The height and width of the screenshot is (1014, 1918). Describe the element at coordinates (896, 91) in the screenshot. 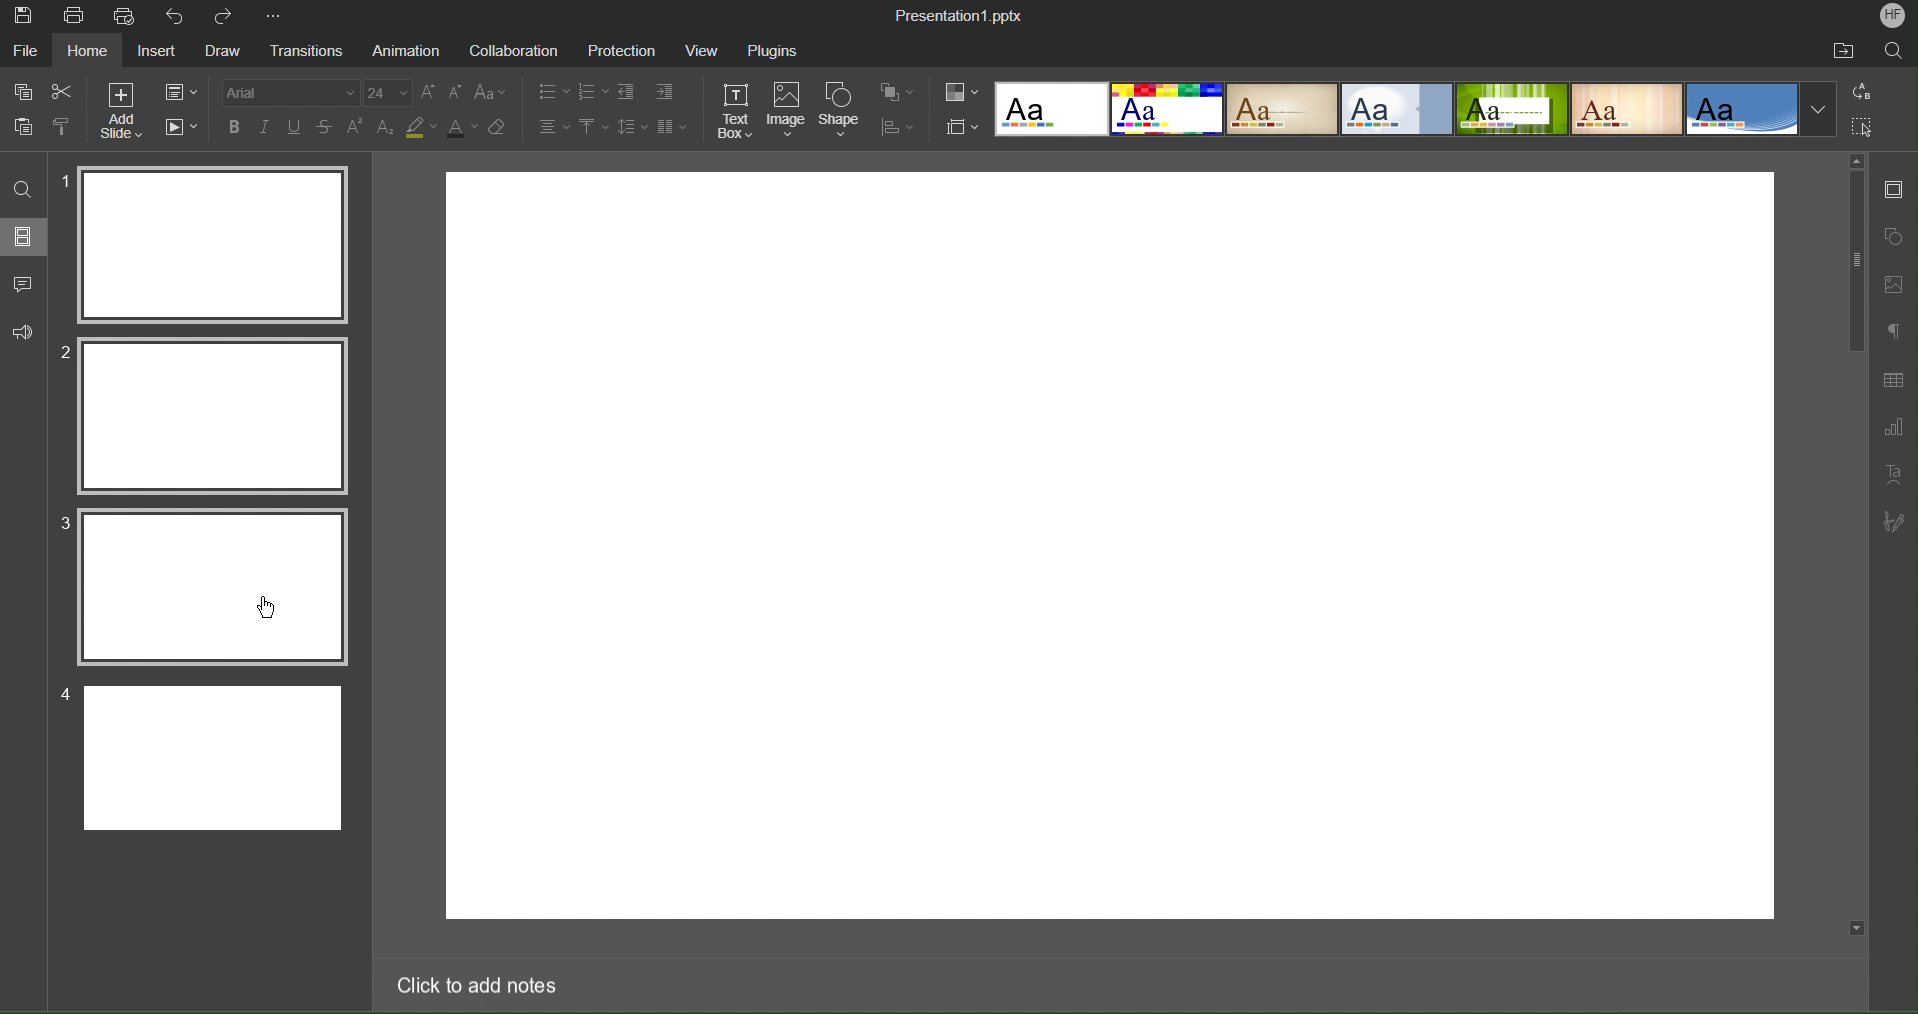

I see `Arrange` at that location.